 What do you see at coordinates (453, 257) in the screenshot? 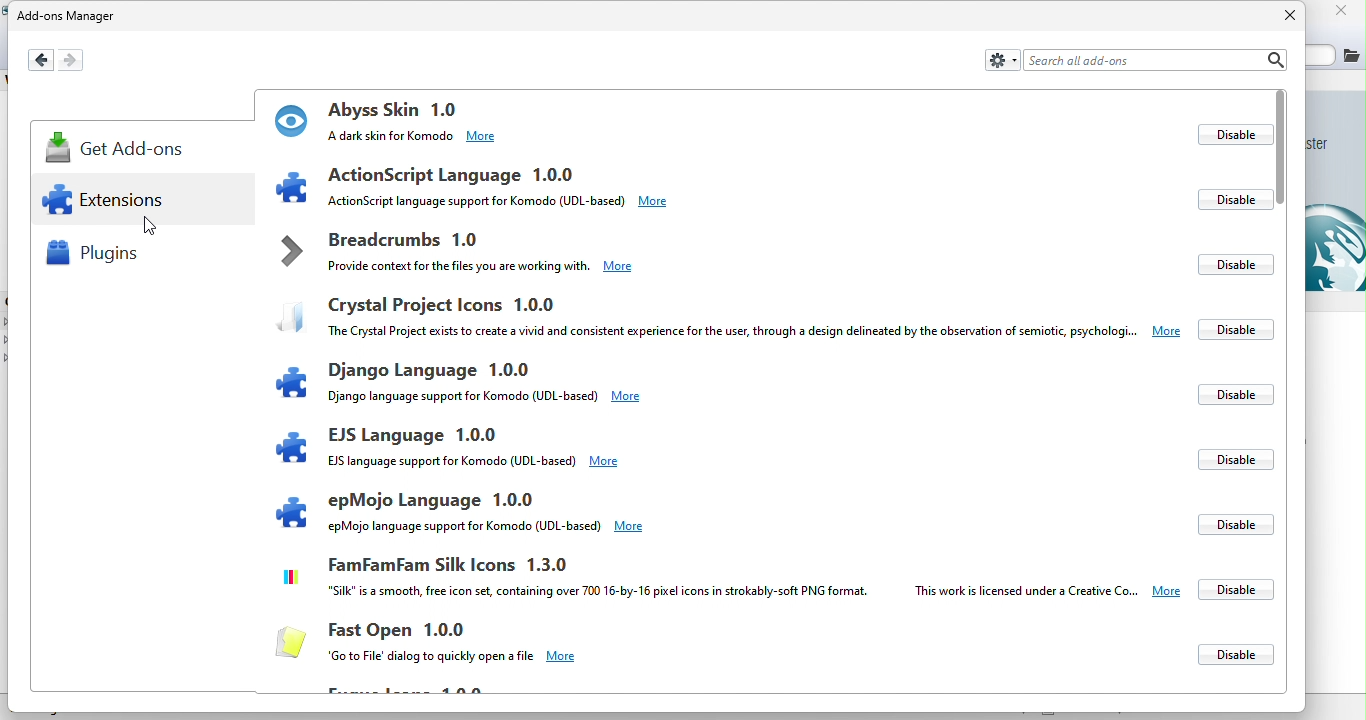
I see `breadcrumbs 1.0` at bounding box center [453, 257].